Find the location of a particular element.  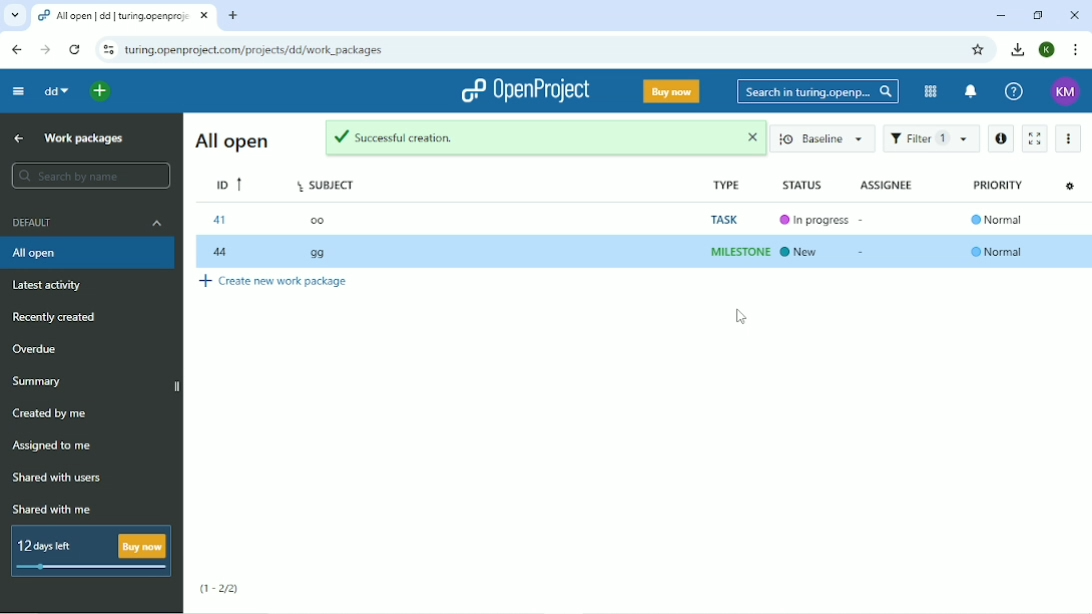

Site is located at coordinates (255, 51).